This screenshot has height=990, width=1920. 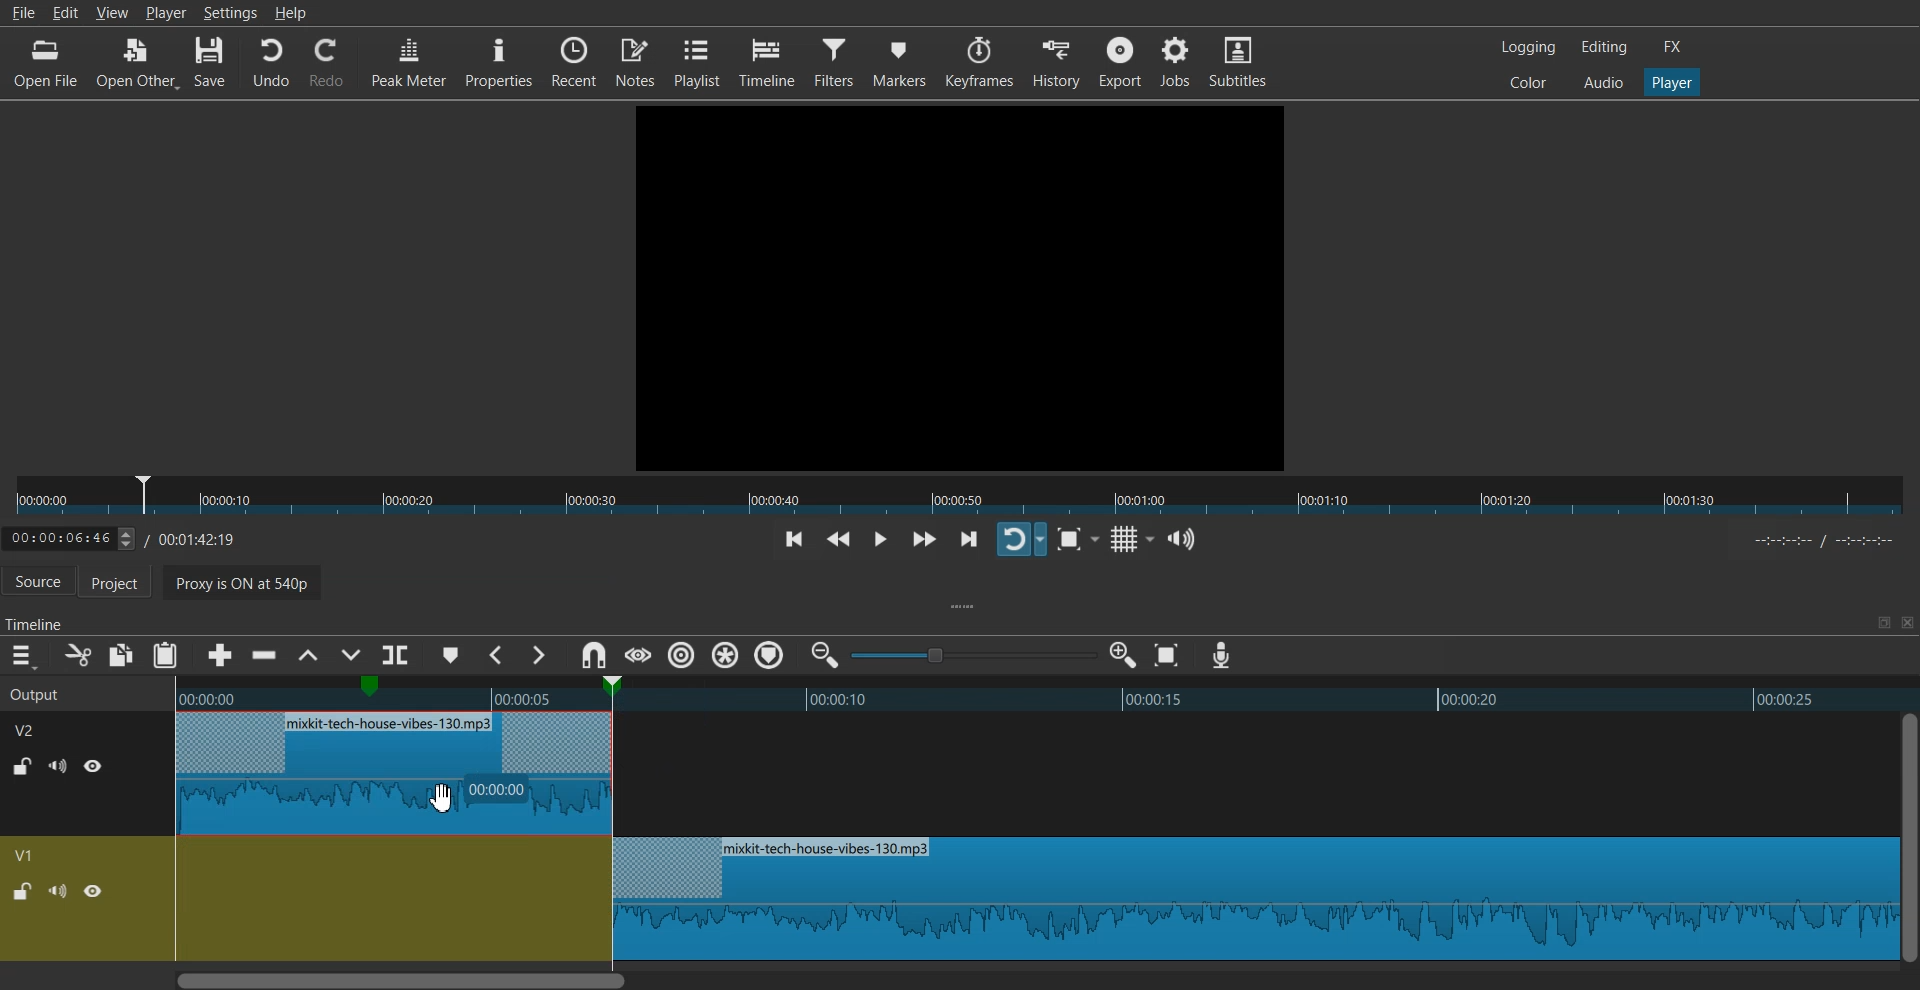 What do you see at coordinates (211, 63) in the screenshot?
I see `Save` at bounding box center [211, 63].